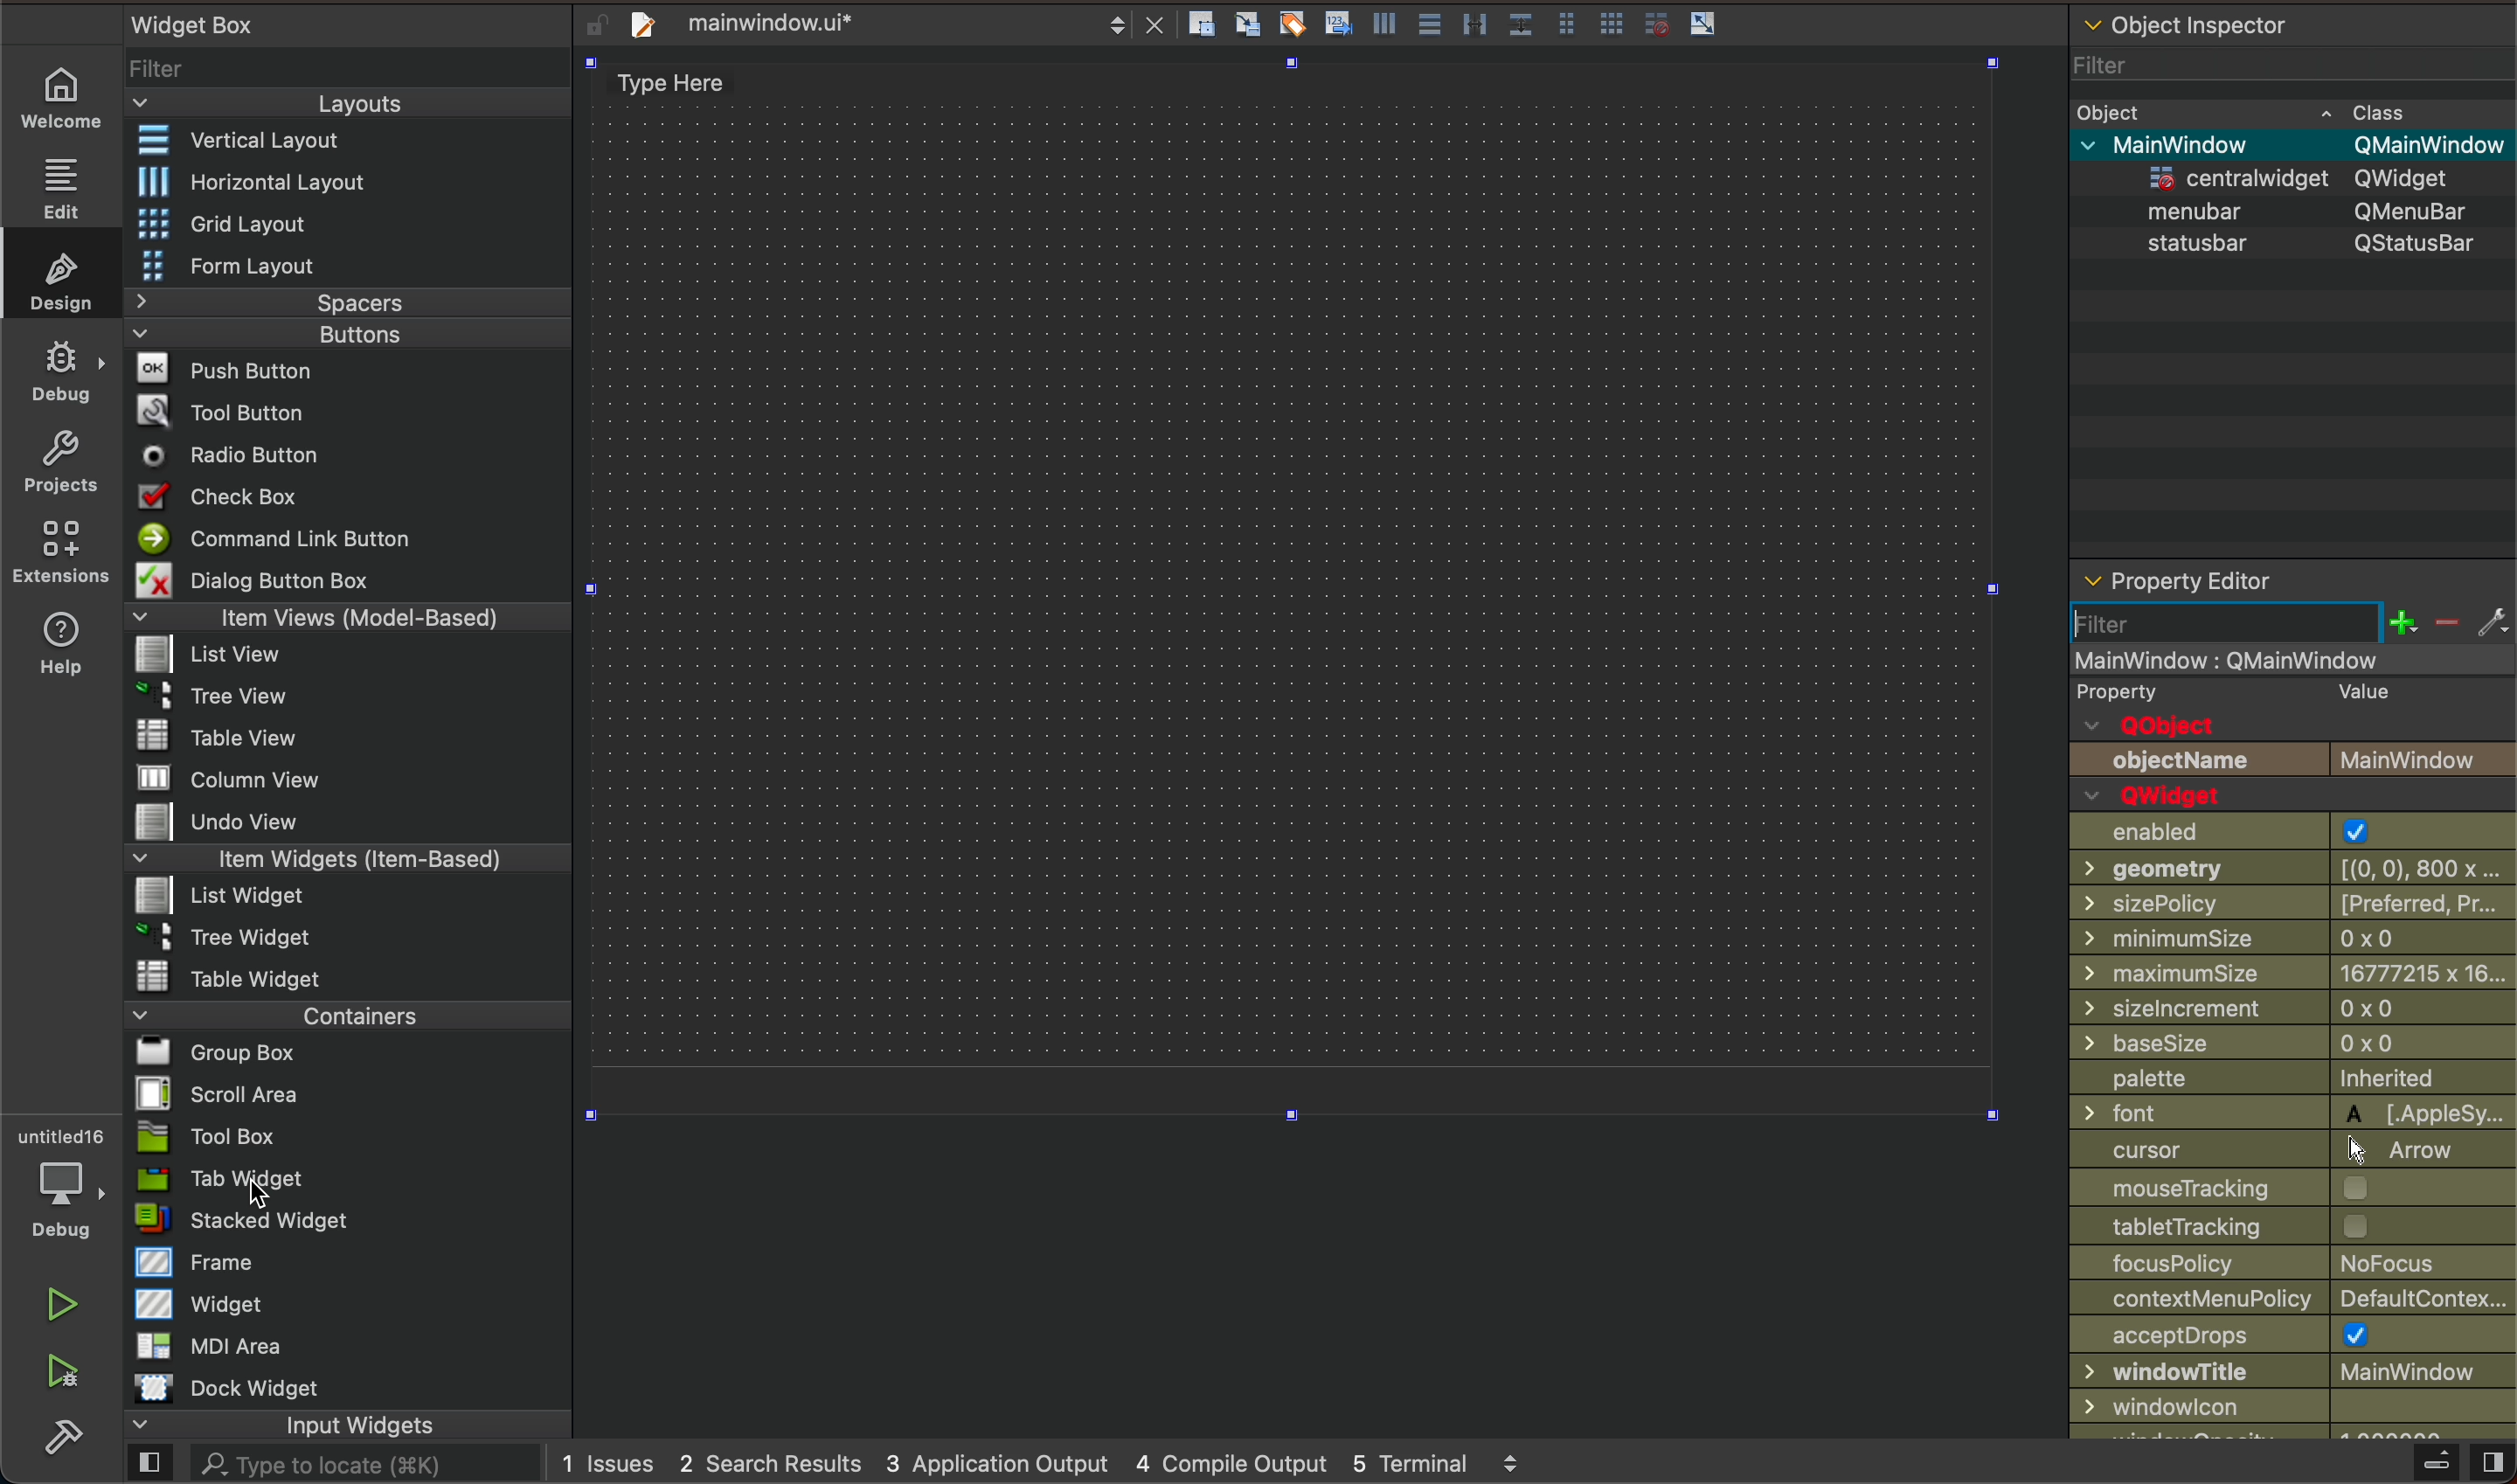  I want to click on Frame, so click(185, 1262).